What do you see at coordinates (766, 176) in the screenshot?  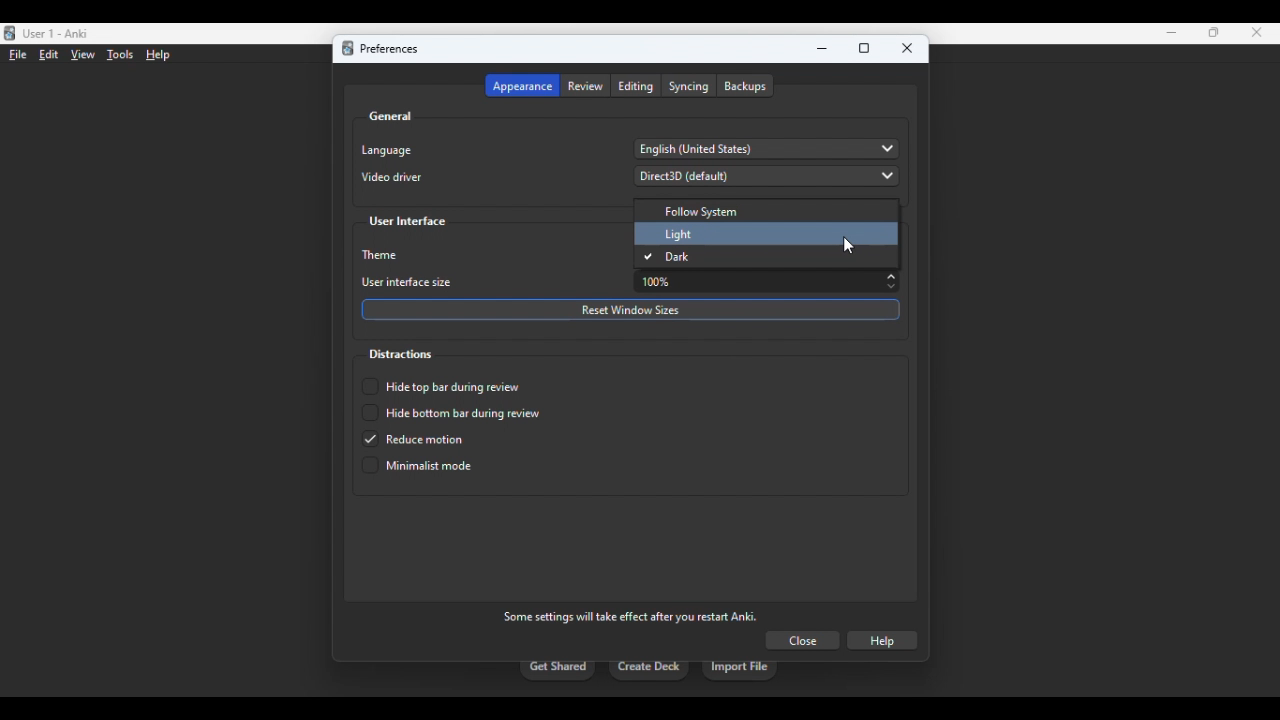 I see `direct3D (default)` at bounding box center [766, 176].